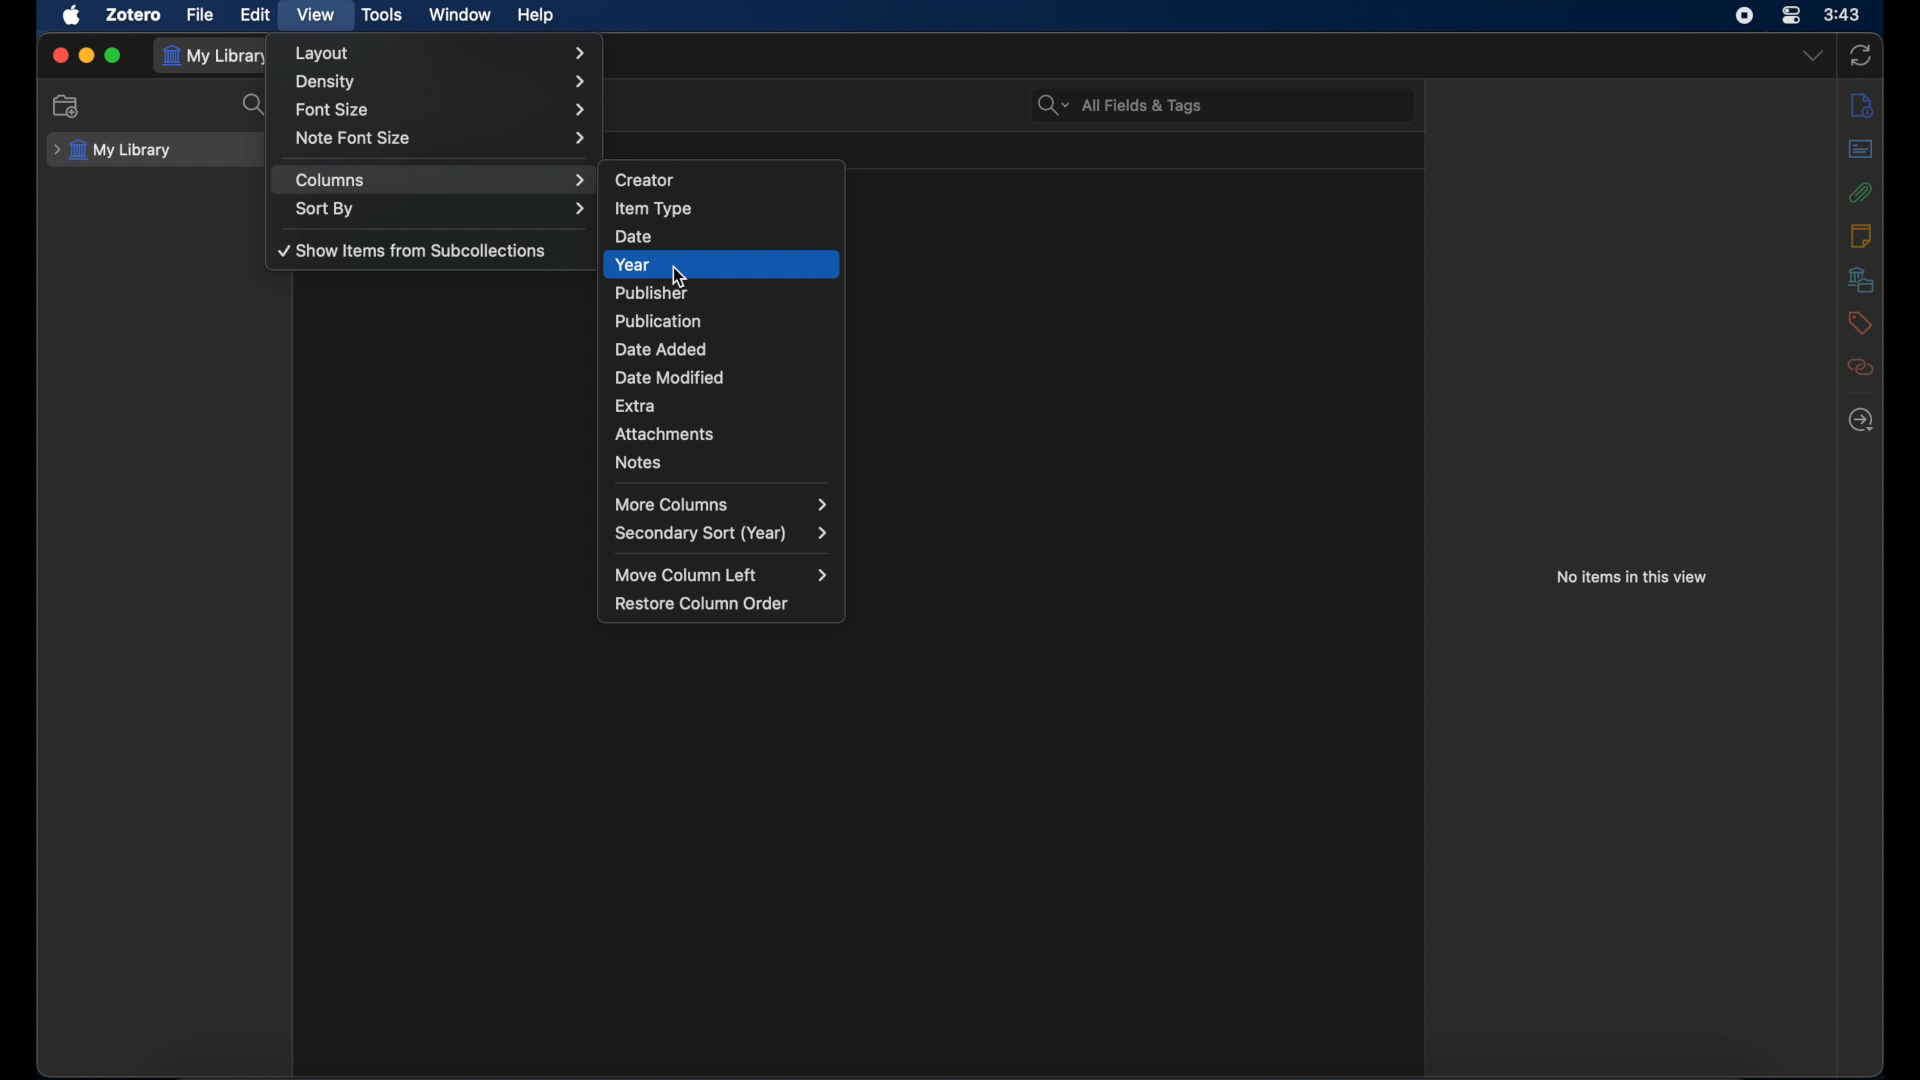 This screenshot has height=1080, width=1920. What do you see at coordinates (716, 379) in the screenshot?
I see `date modified` at bounding box center [716, 379].